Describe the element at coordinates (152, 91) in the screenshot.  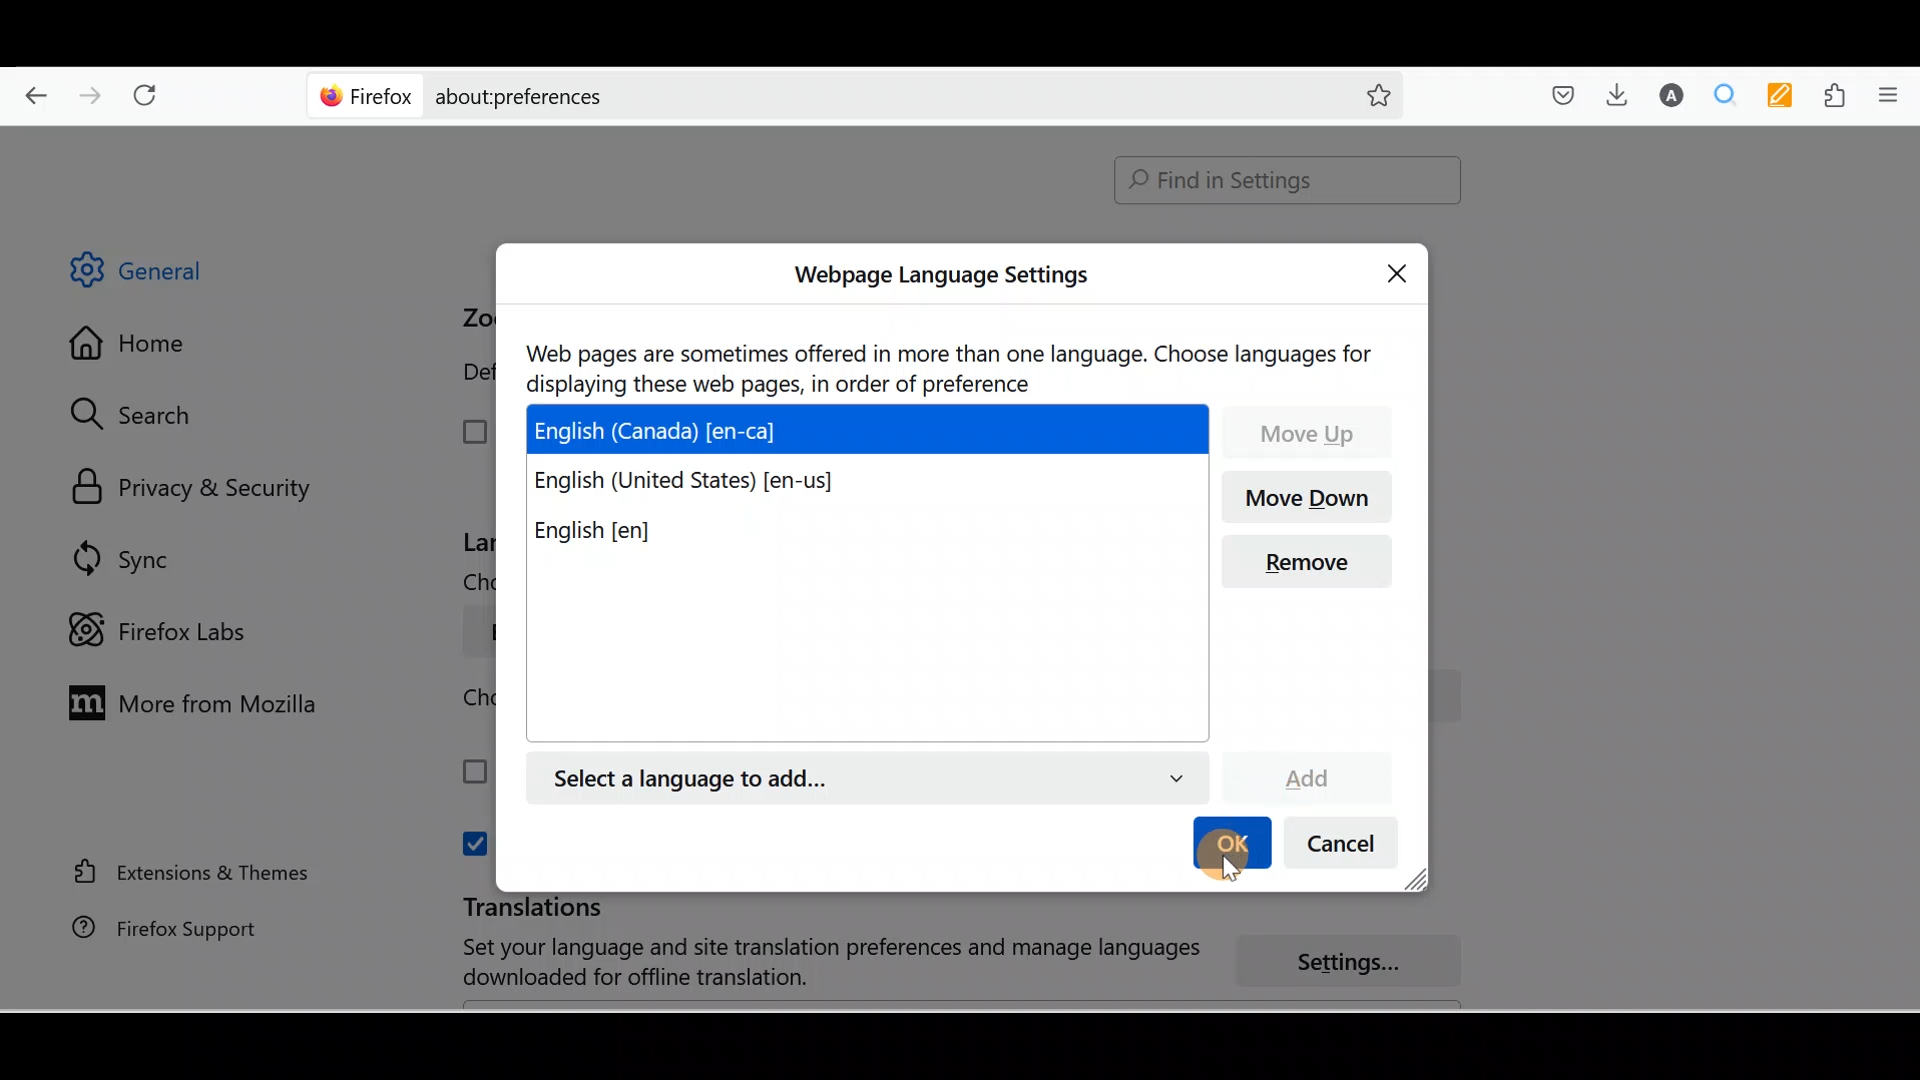
I see `Reload current page` at that location.